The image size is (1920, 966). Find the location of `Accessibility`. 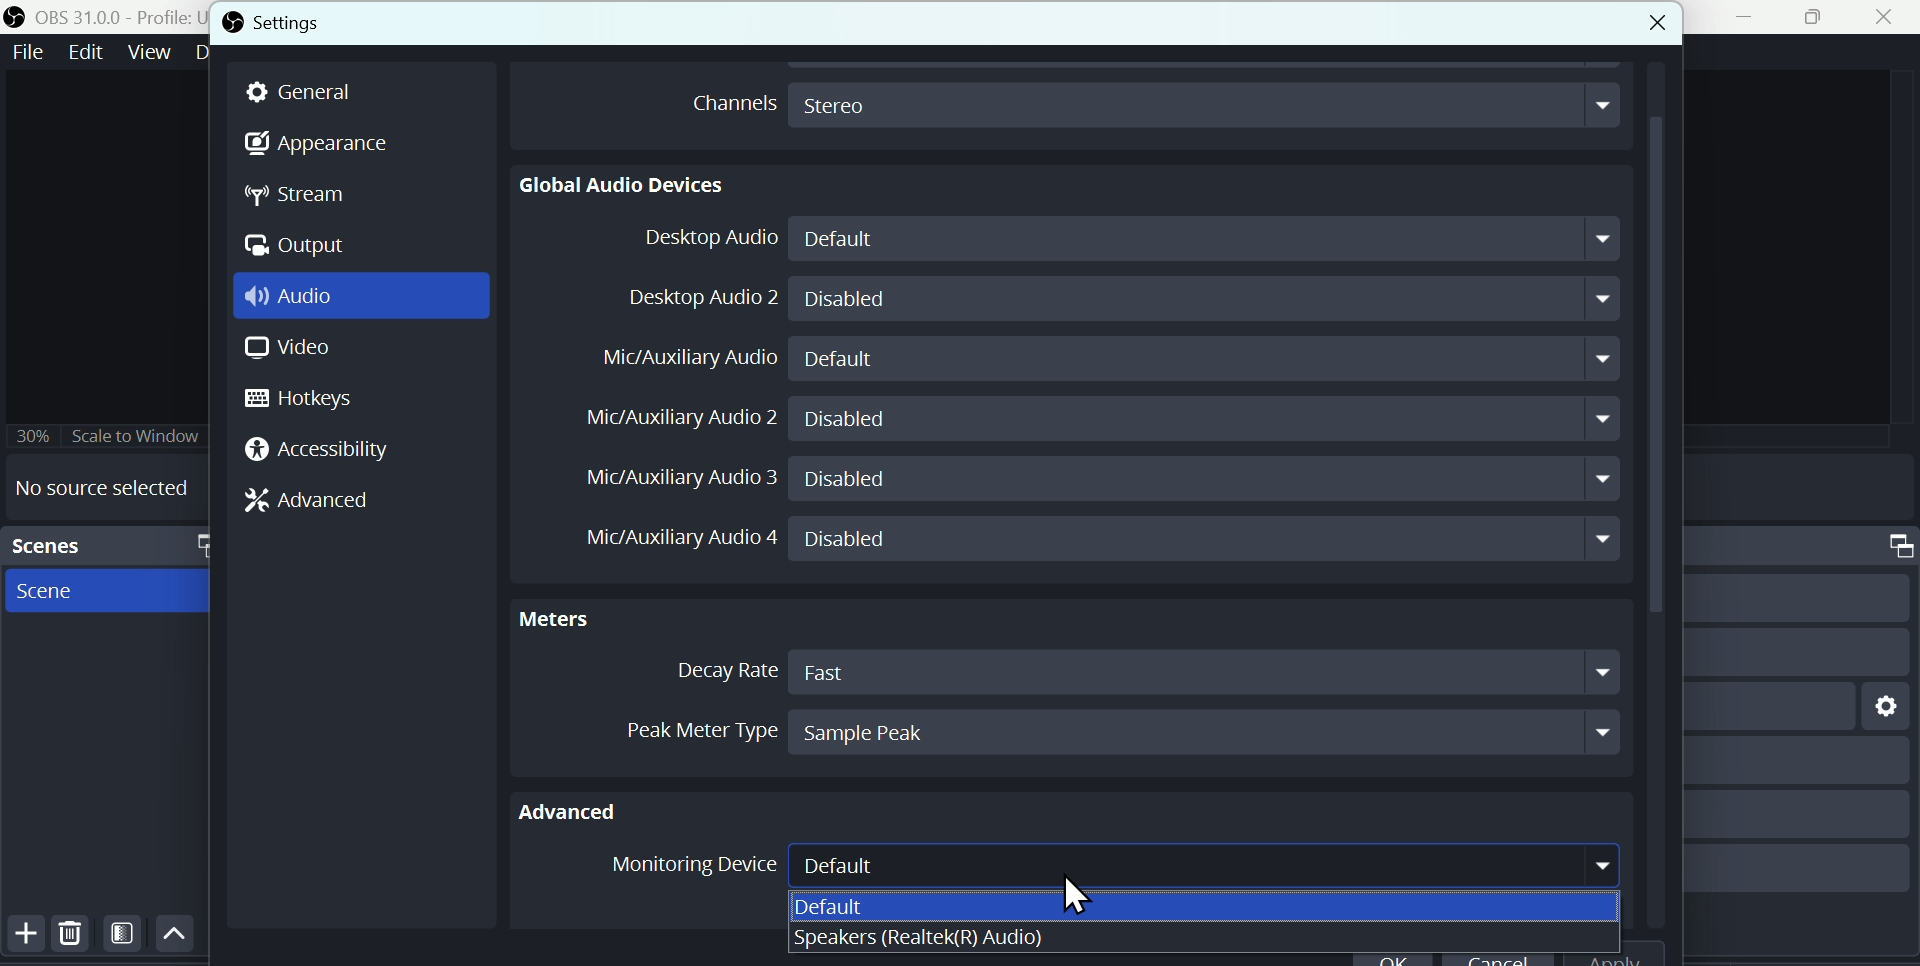

Accessibility is located at coordinates (323, 451).